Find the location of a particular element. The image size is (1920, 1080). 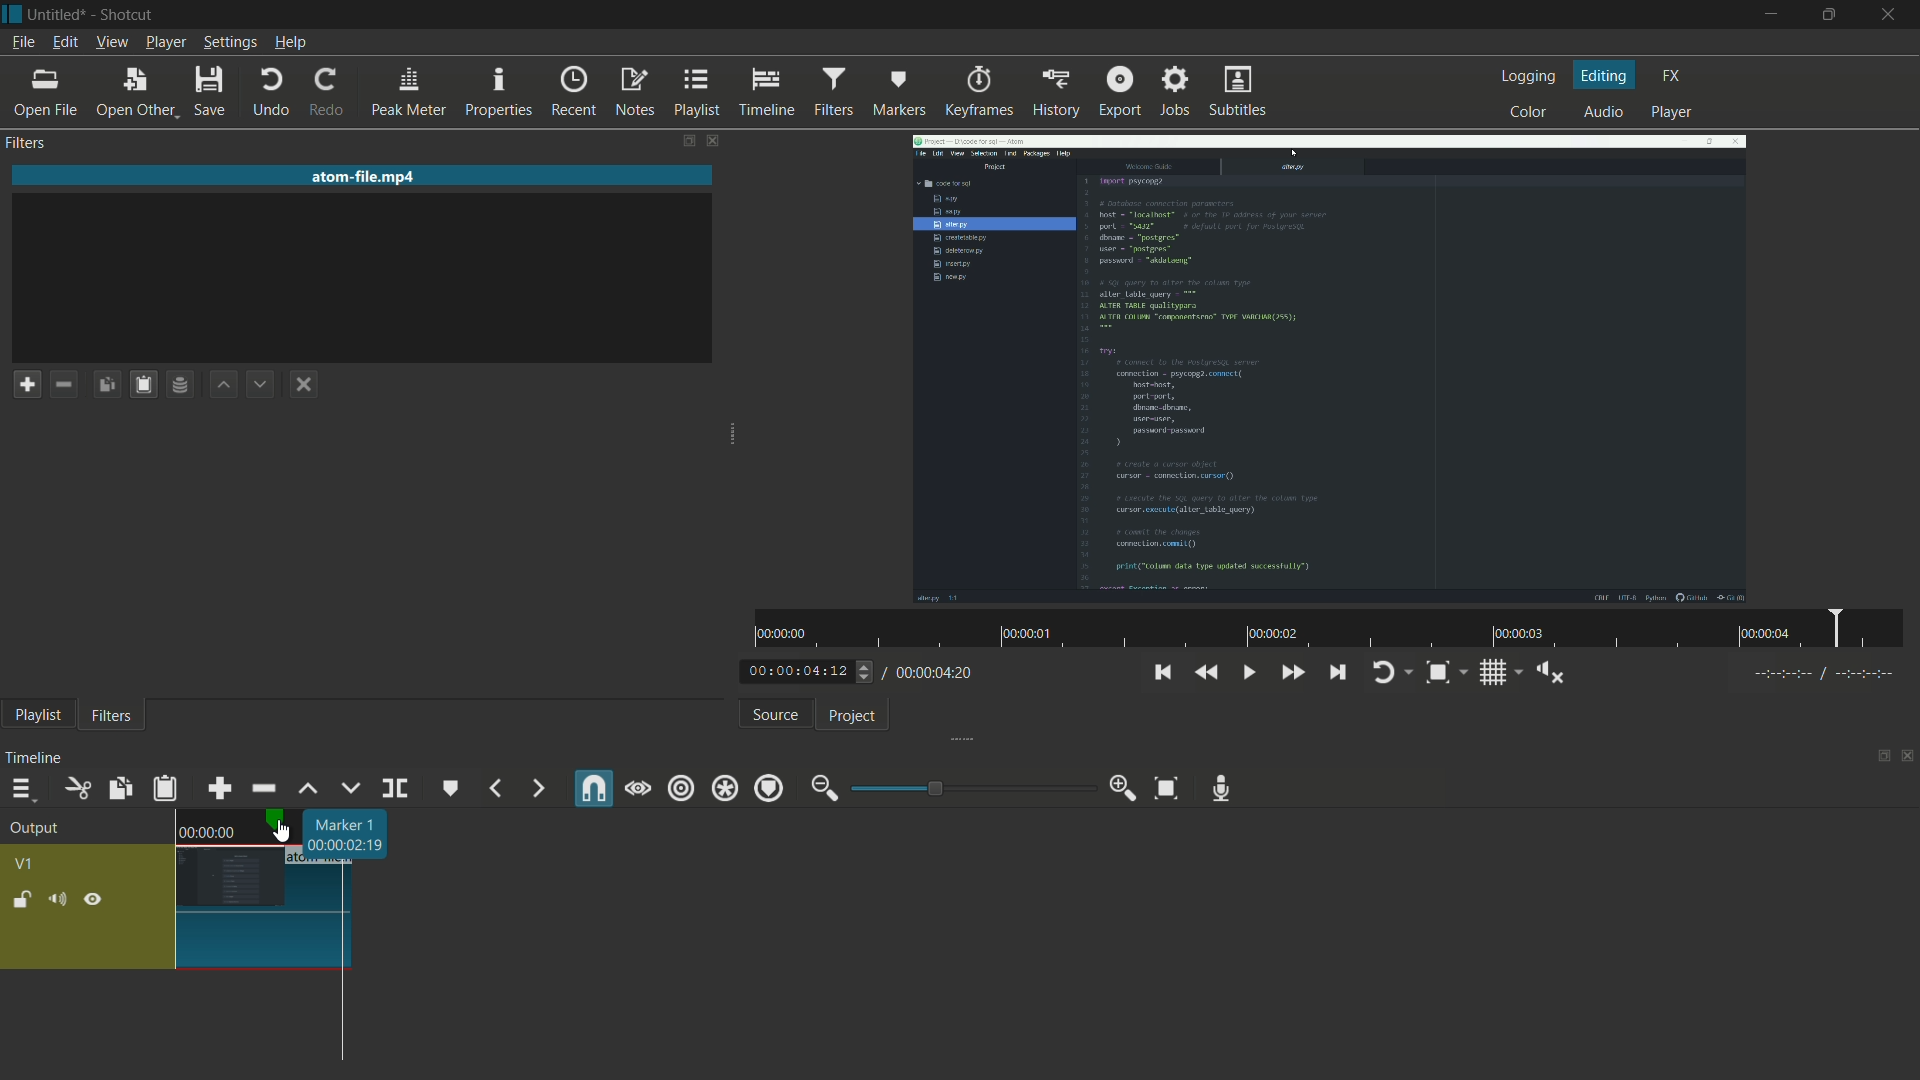

player menu is located at coordinates (166, 43).